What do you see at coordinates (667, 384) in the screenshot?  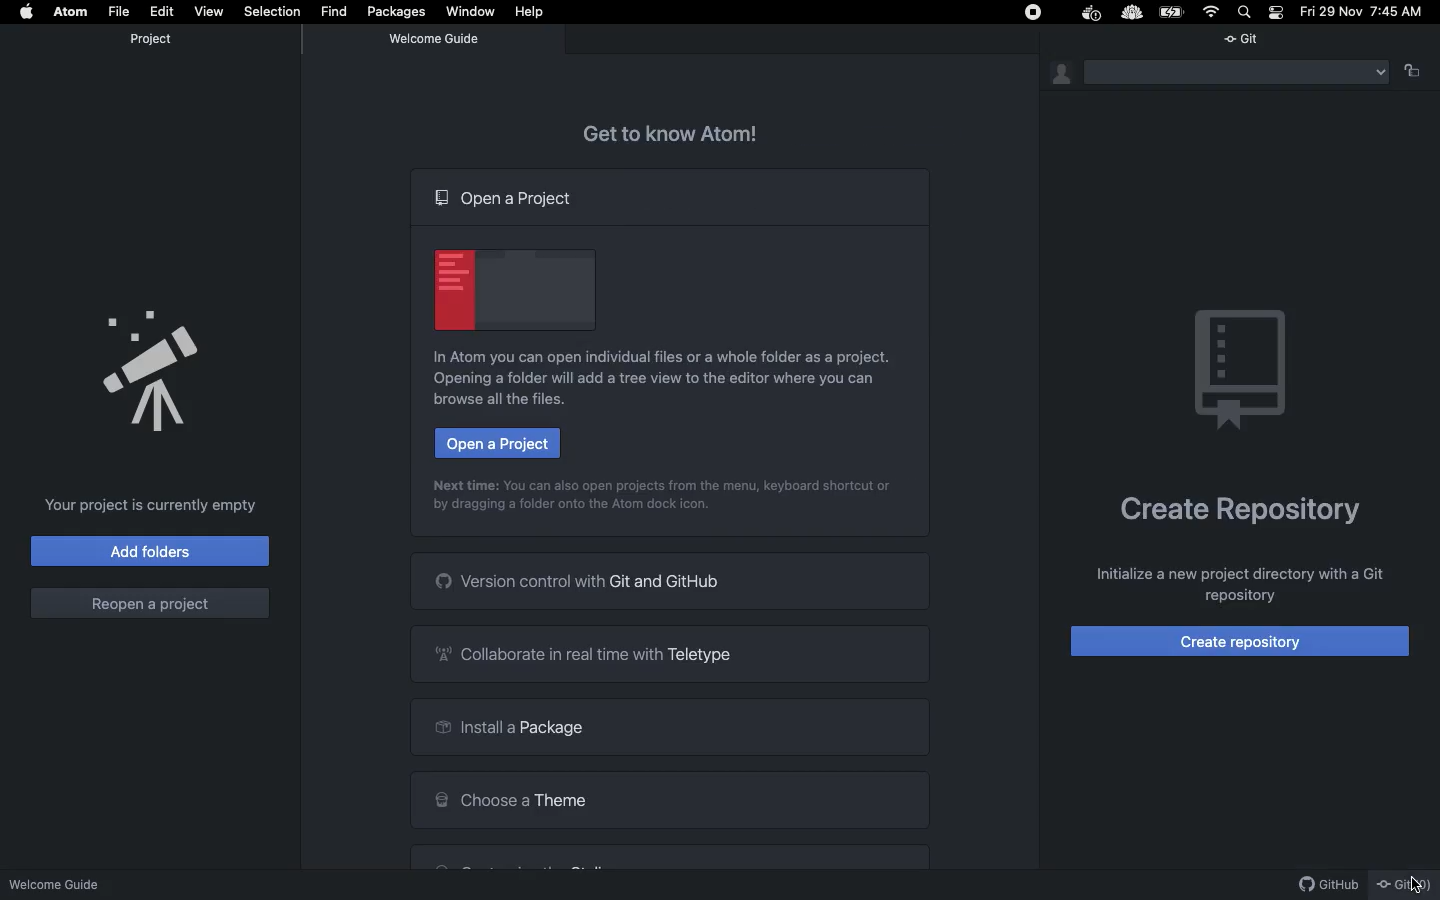 I see `In Atom you can open individual files or a whole folder as a project.
Opening a folder will add a tree view to the editor where you can
browse all the files.` at bounding box center [667, 384].